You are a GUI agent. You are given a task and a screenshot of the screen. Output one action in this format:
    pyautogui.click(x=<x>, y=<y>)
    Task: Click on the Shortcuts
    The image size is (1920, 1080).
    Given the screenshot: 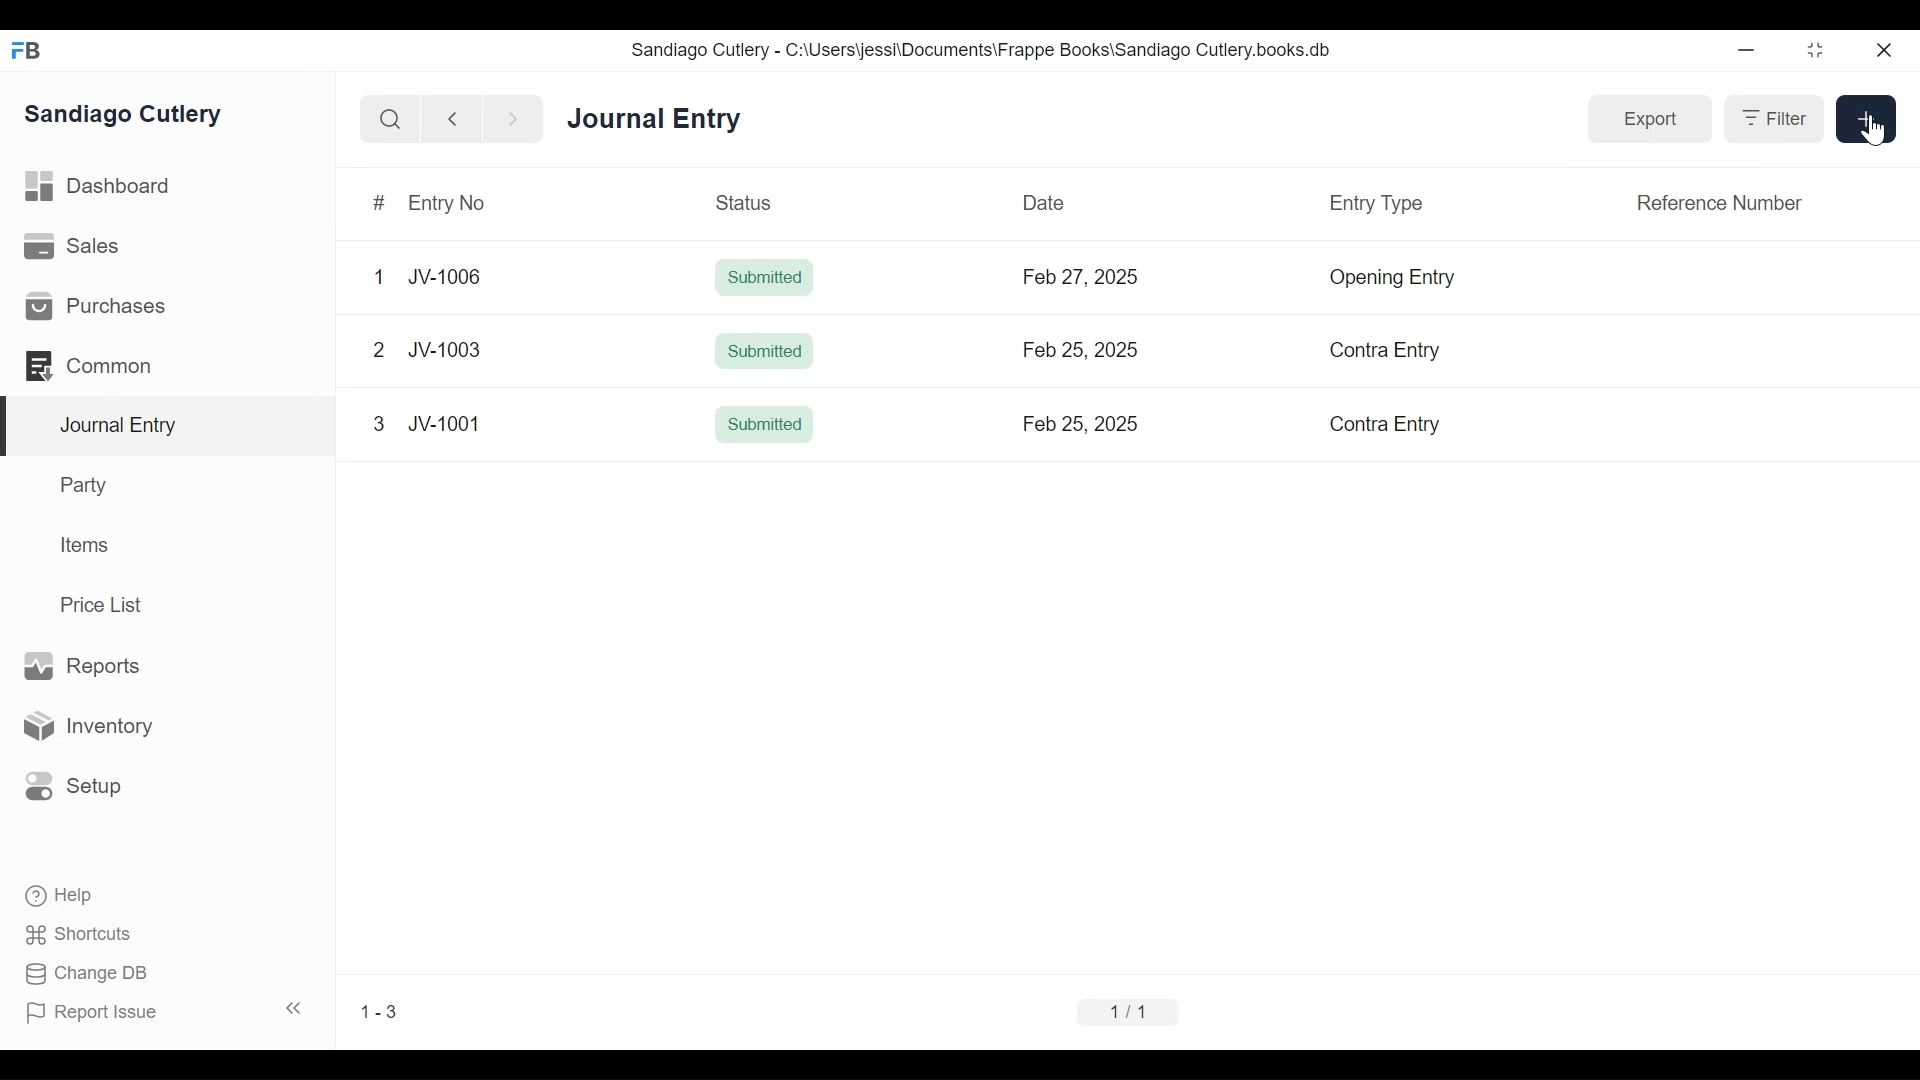 What is the action you would take?
    pyautogui.click(x=69, y=935)
    